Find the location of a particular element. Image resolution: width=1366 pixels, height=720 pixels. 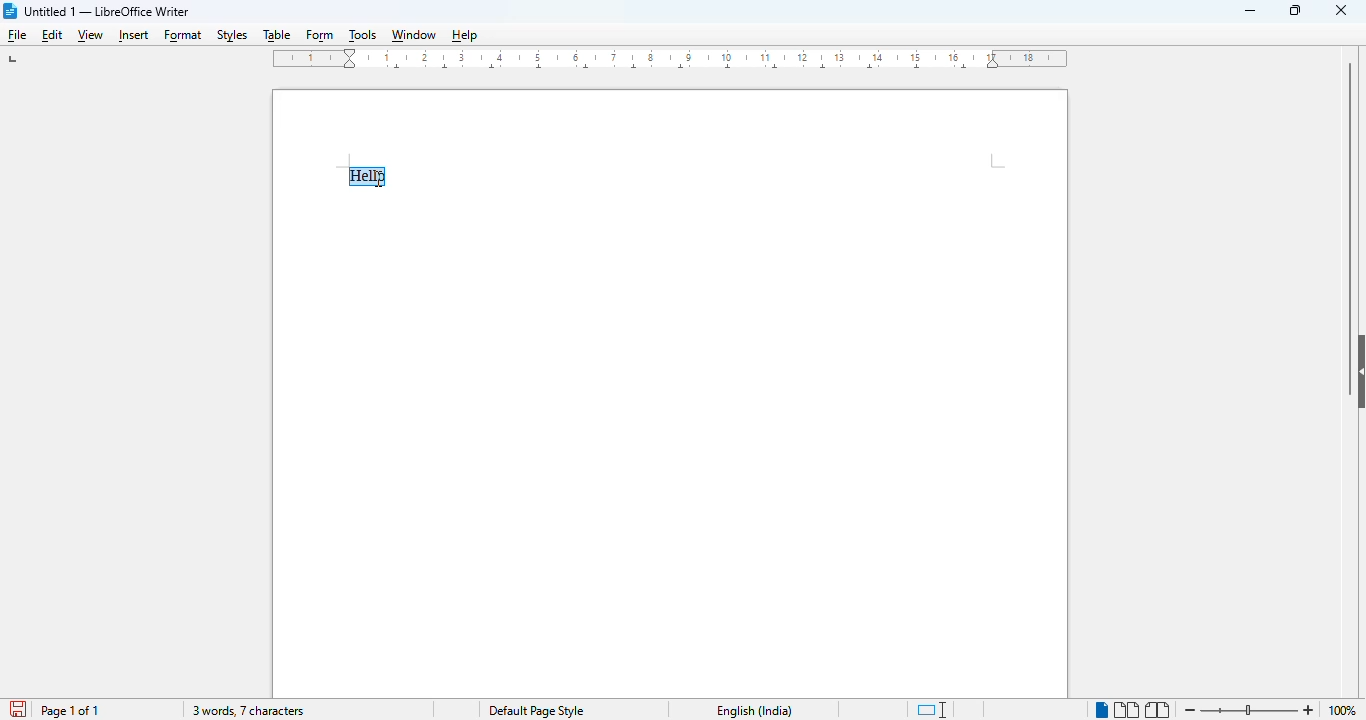

ruler is located at coordinates (671, 59).